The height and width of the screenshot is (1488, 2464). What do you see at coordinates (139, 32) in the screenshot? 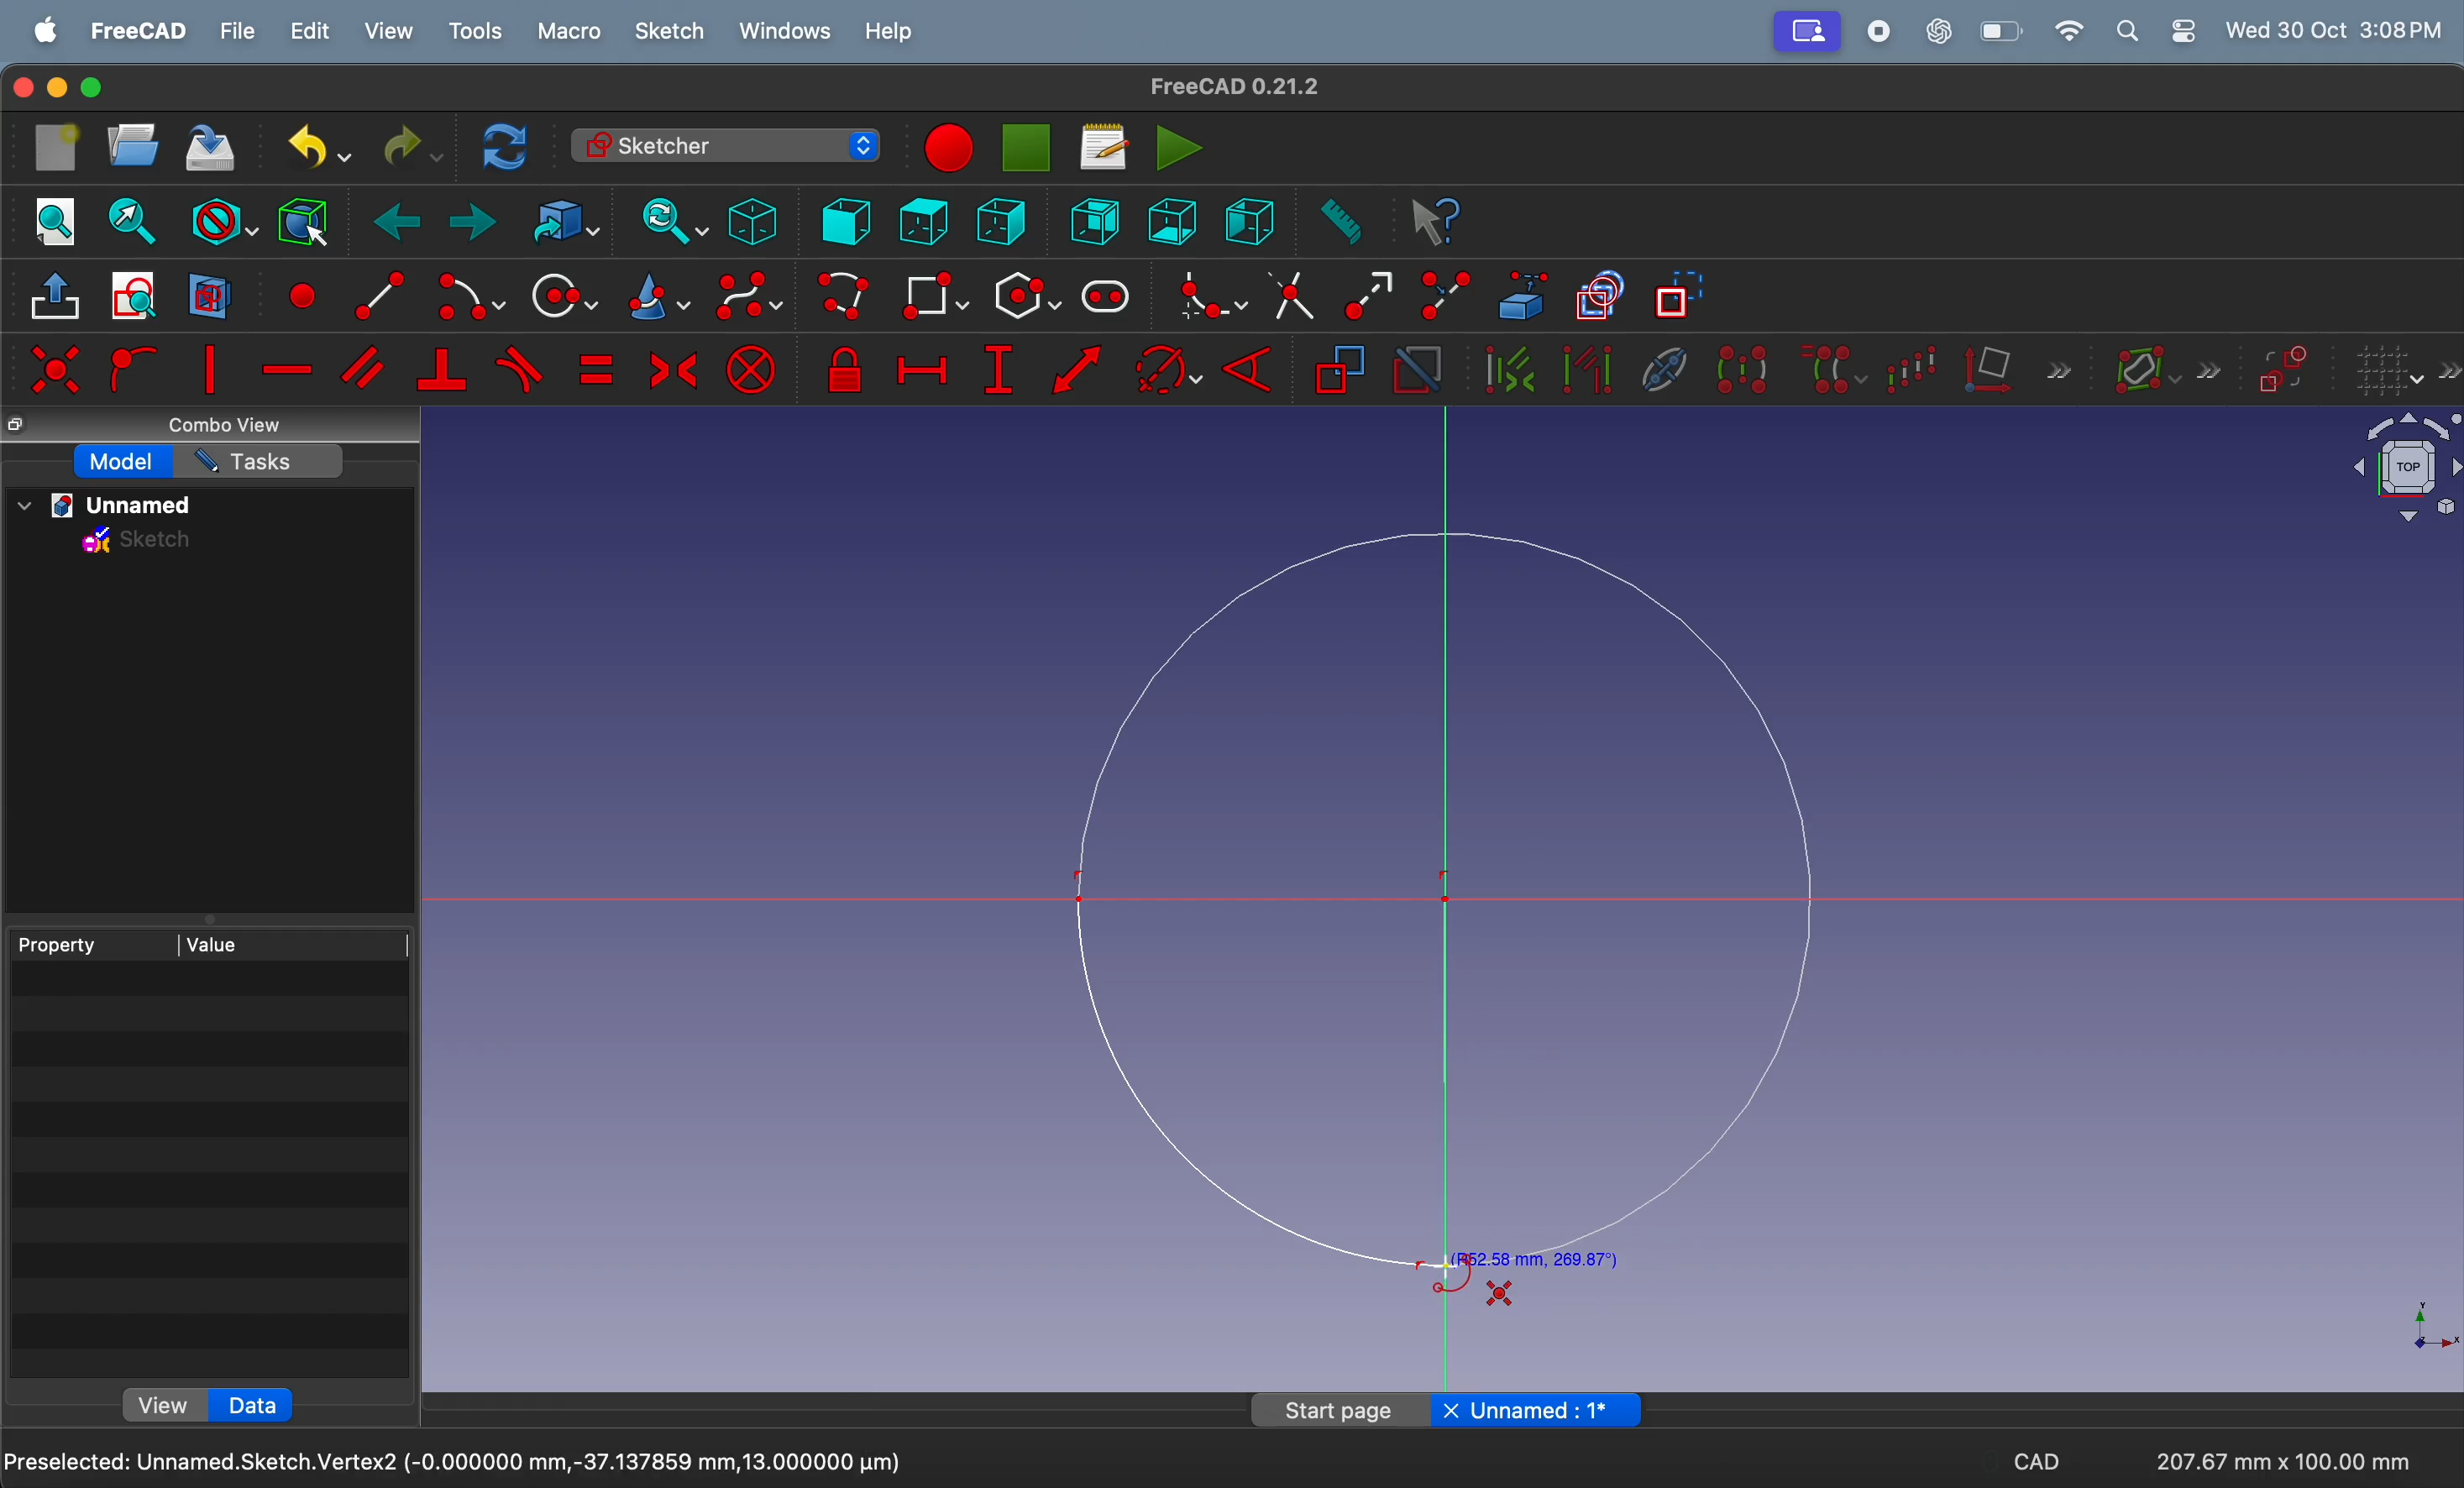
I see `freeCad` at bounding box center [139, 32].